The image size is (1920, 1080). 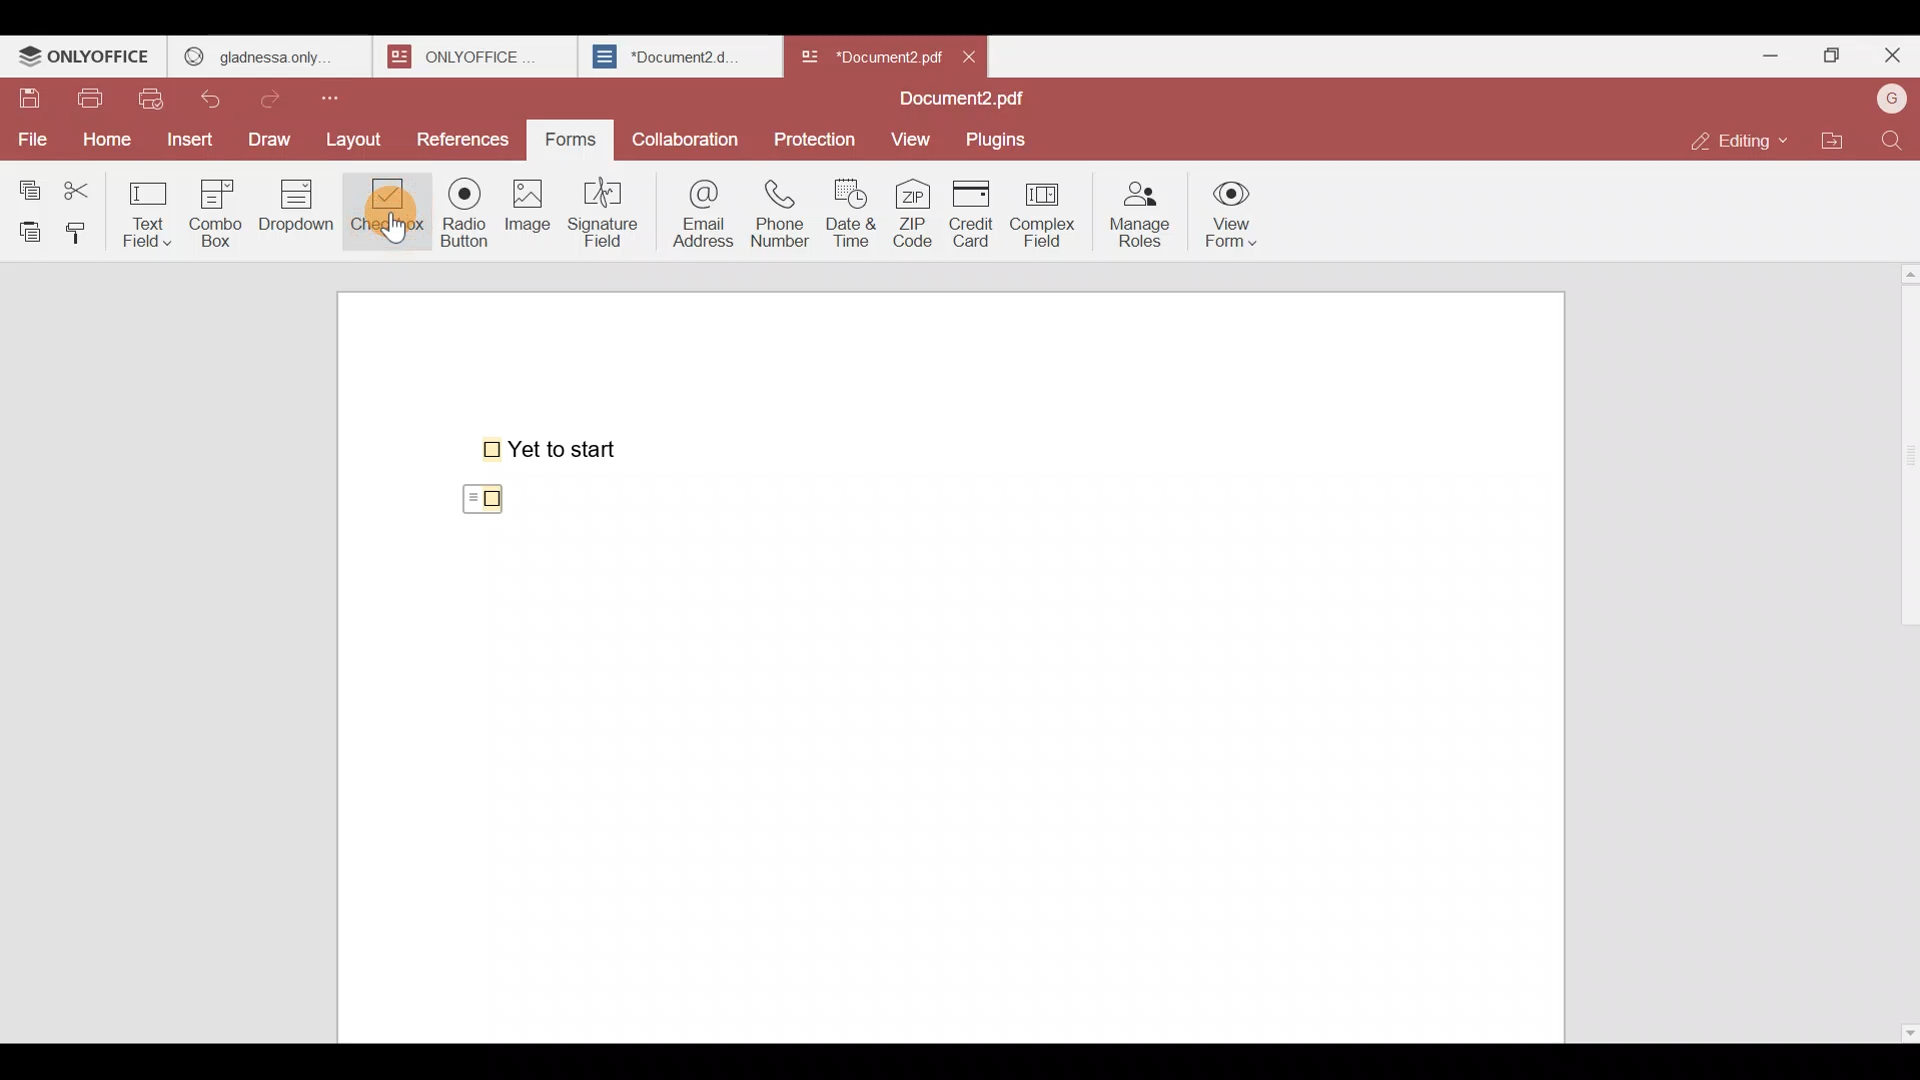 What do you see at coordinates (856, 213) in the screenshot?
I see `Date & time` at bounding box center [856, 213].